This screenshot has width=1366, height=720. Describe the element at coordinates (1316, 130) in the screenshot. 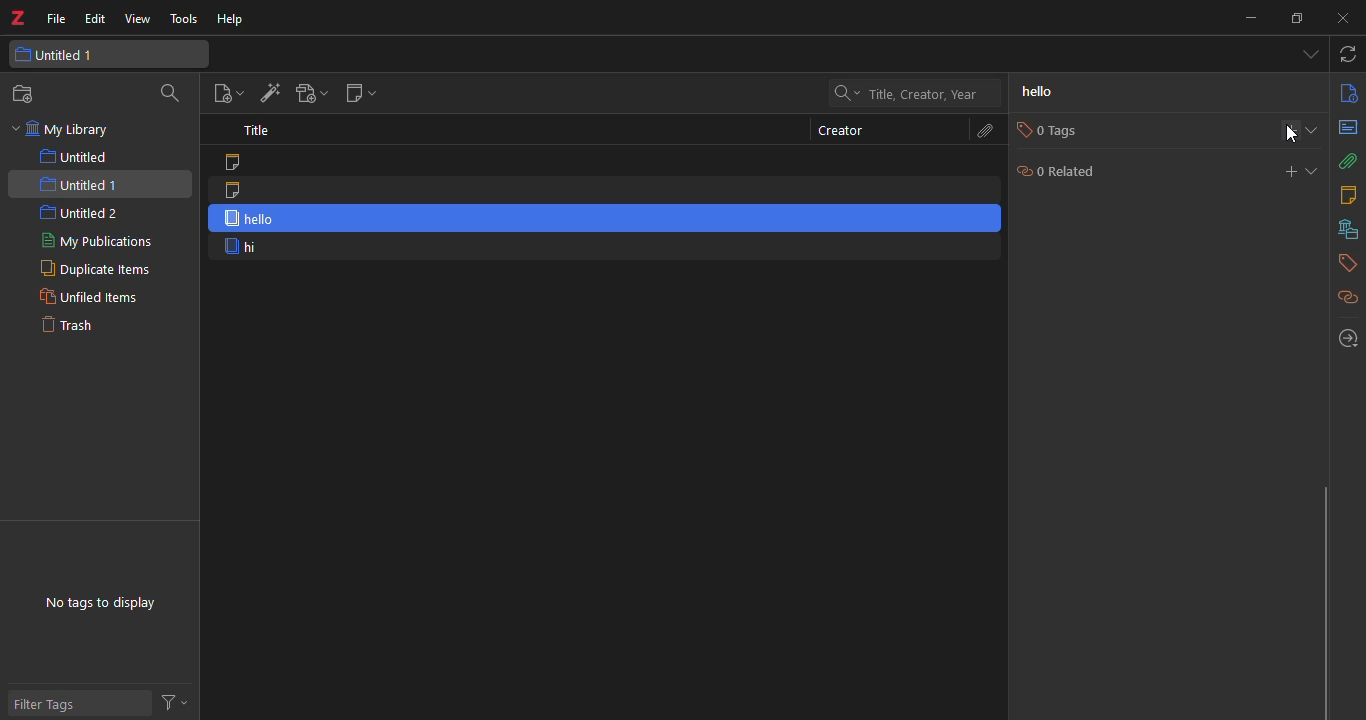

I see `expand` at that location.